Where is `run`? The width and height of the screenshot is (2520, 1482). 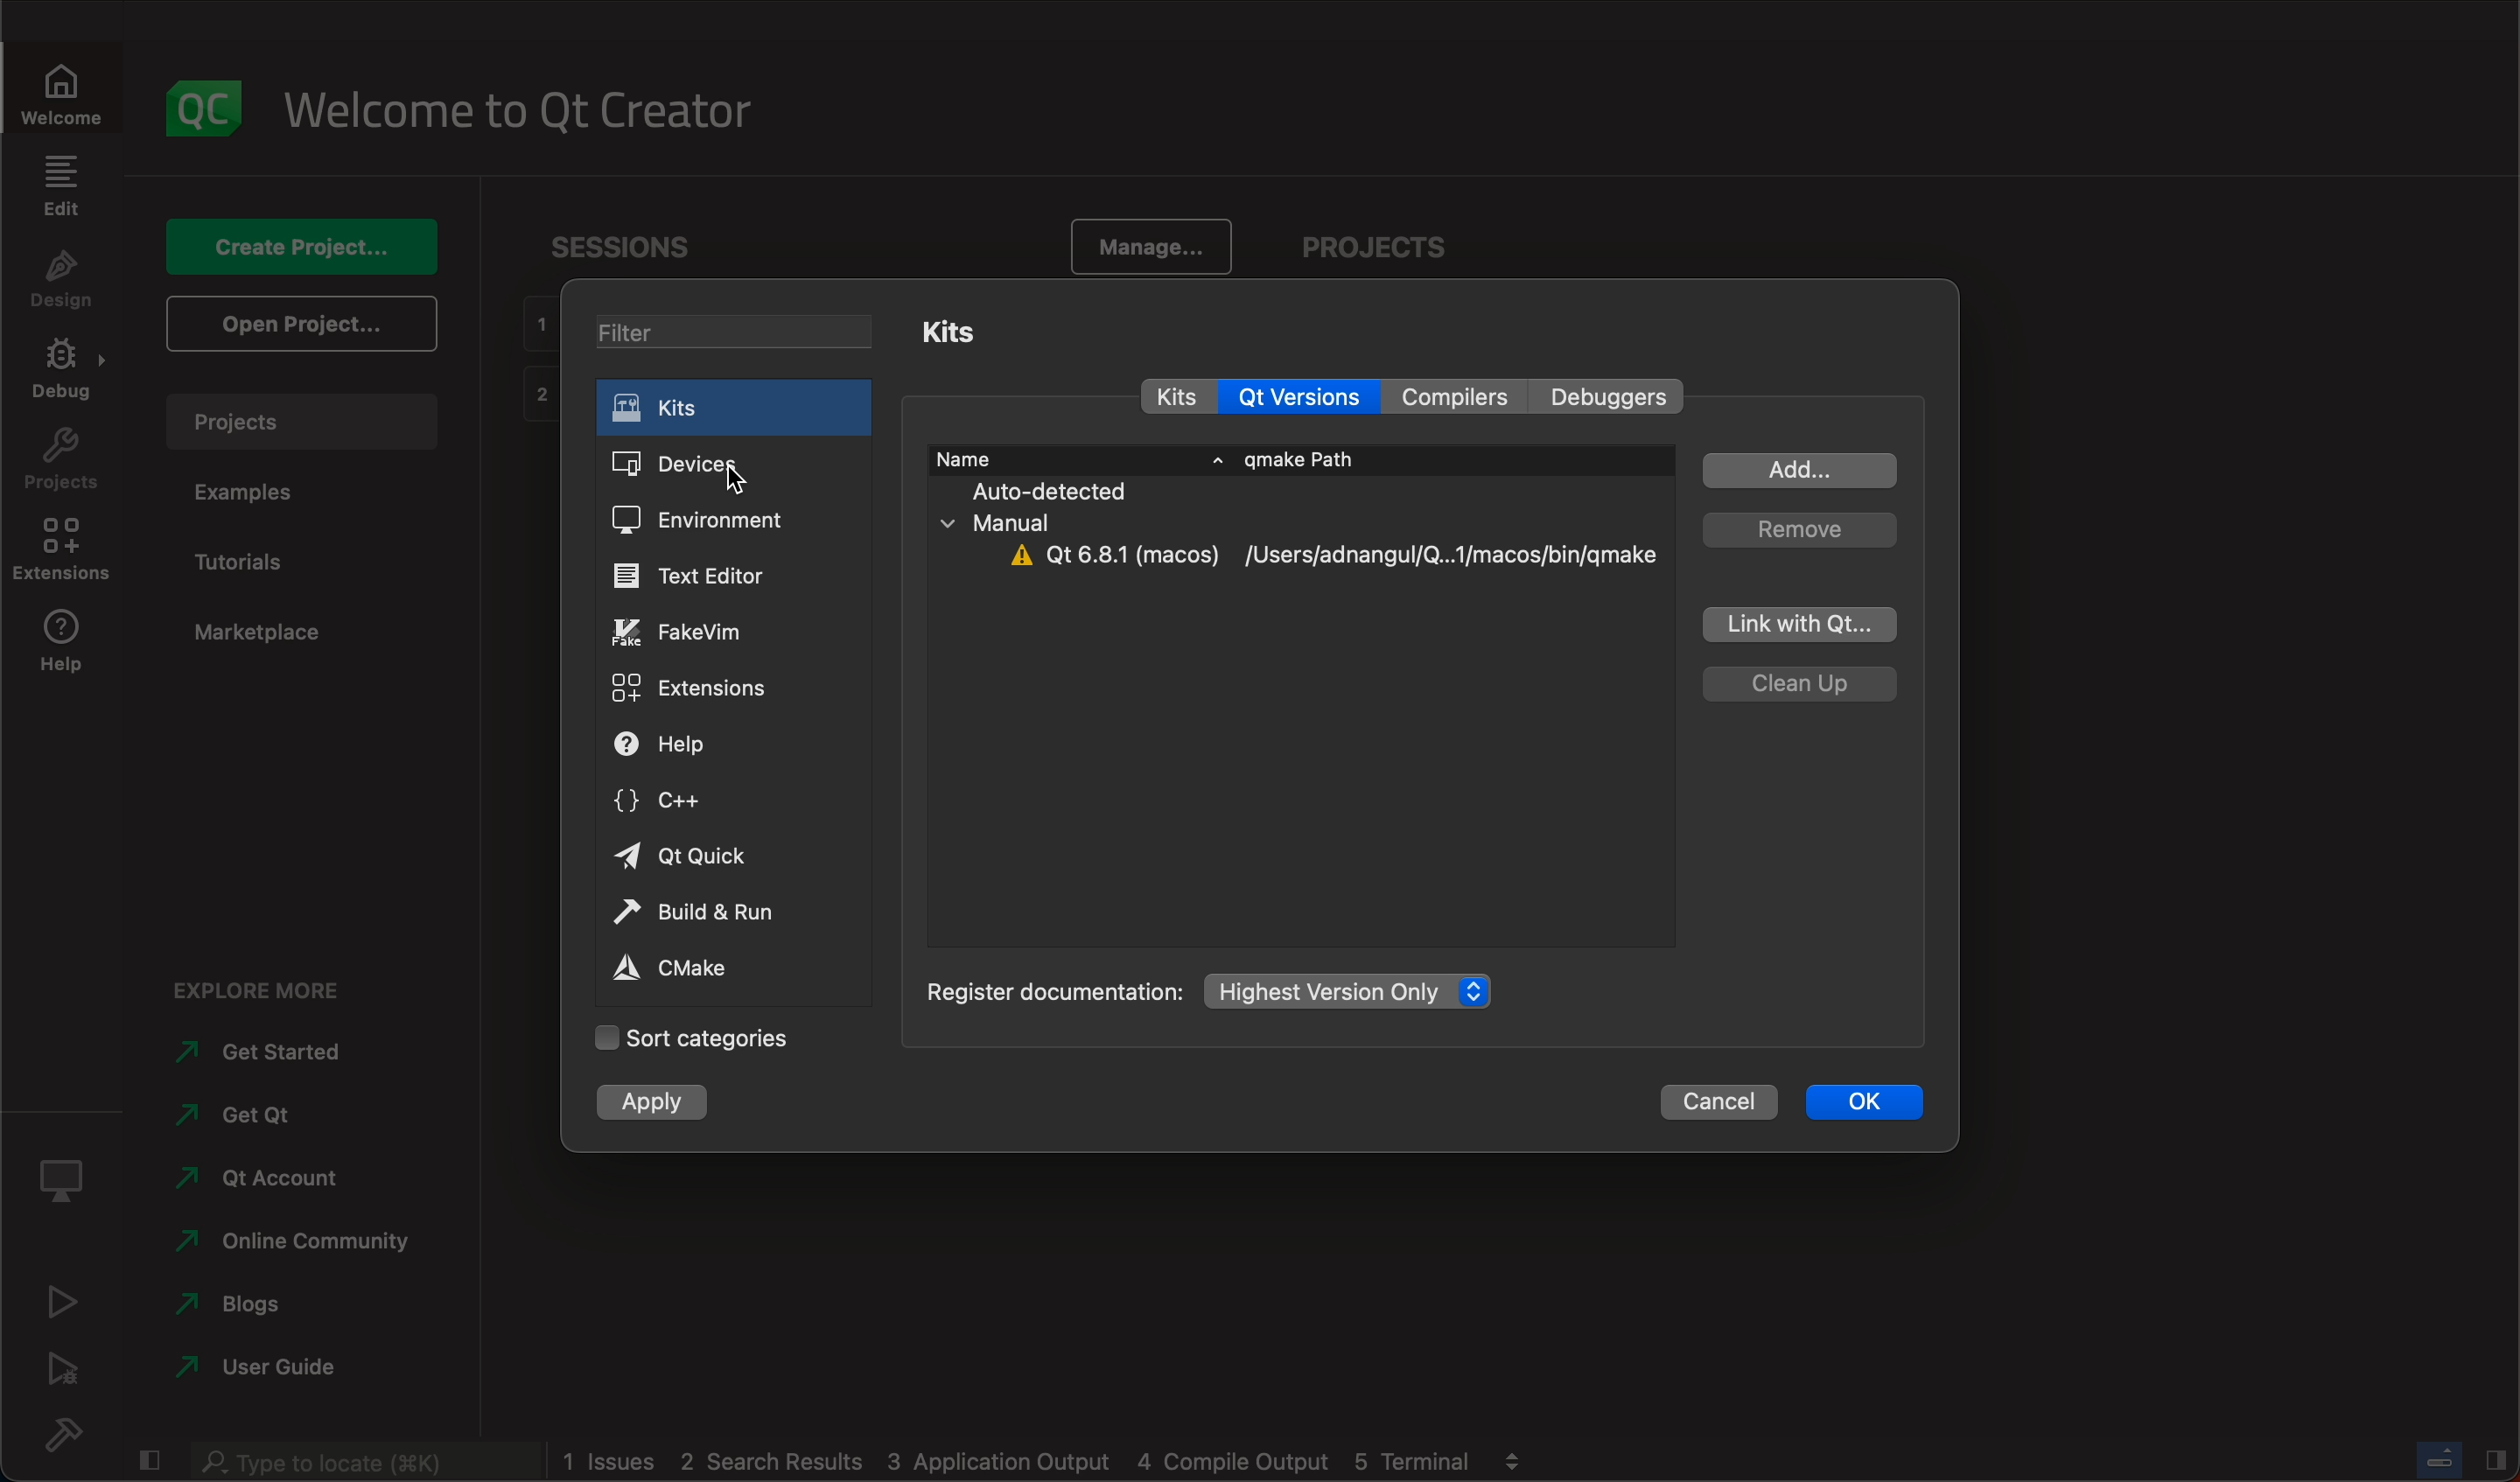 run is located at coordinates (60, 1306).